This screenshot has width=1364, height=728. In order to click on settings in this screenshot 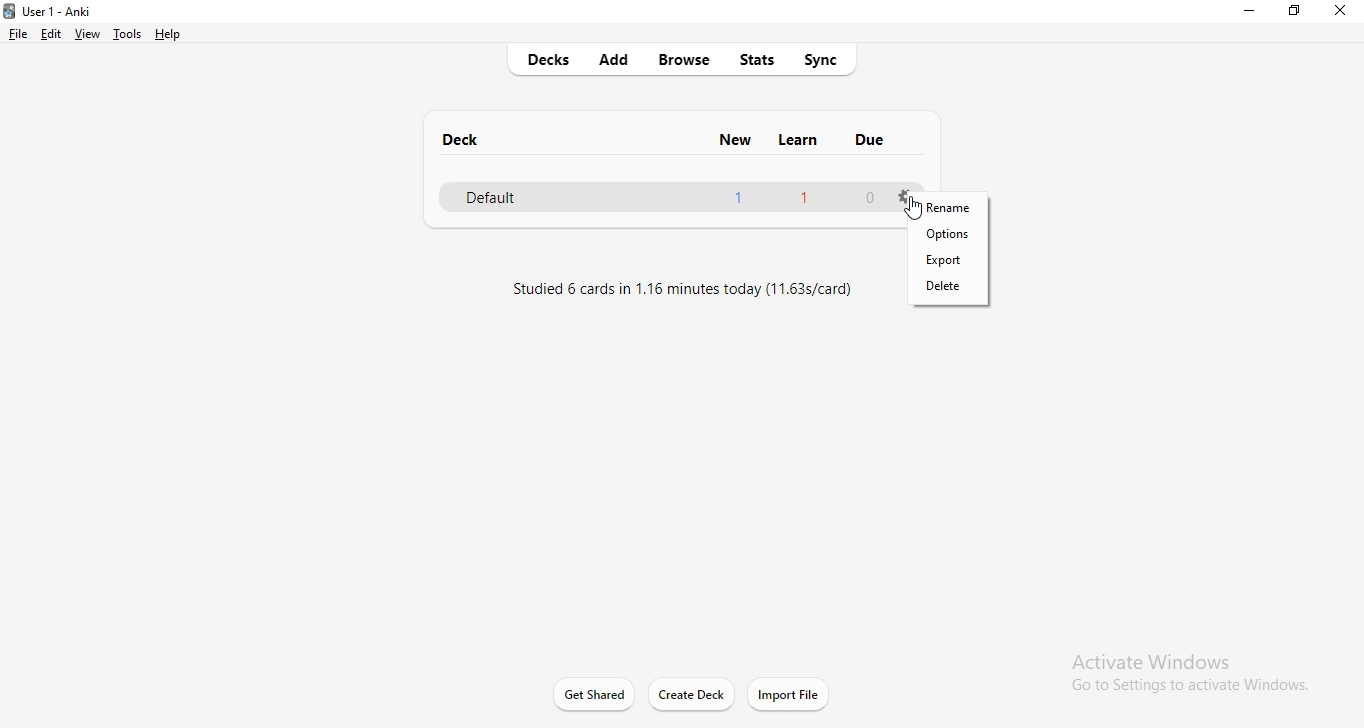, I will do `click(899, 195)`.